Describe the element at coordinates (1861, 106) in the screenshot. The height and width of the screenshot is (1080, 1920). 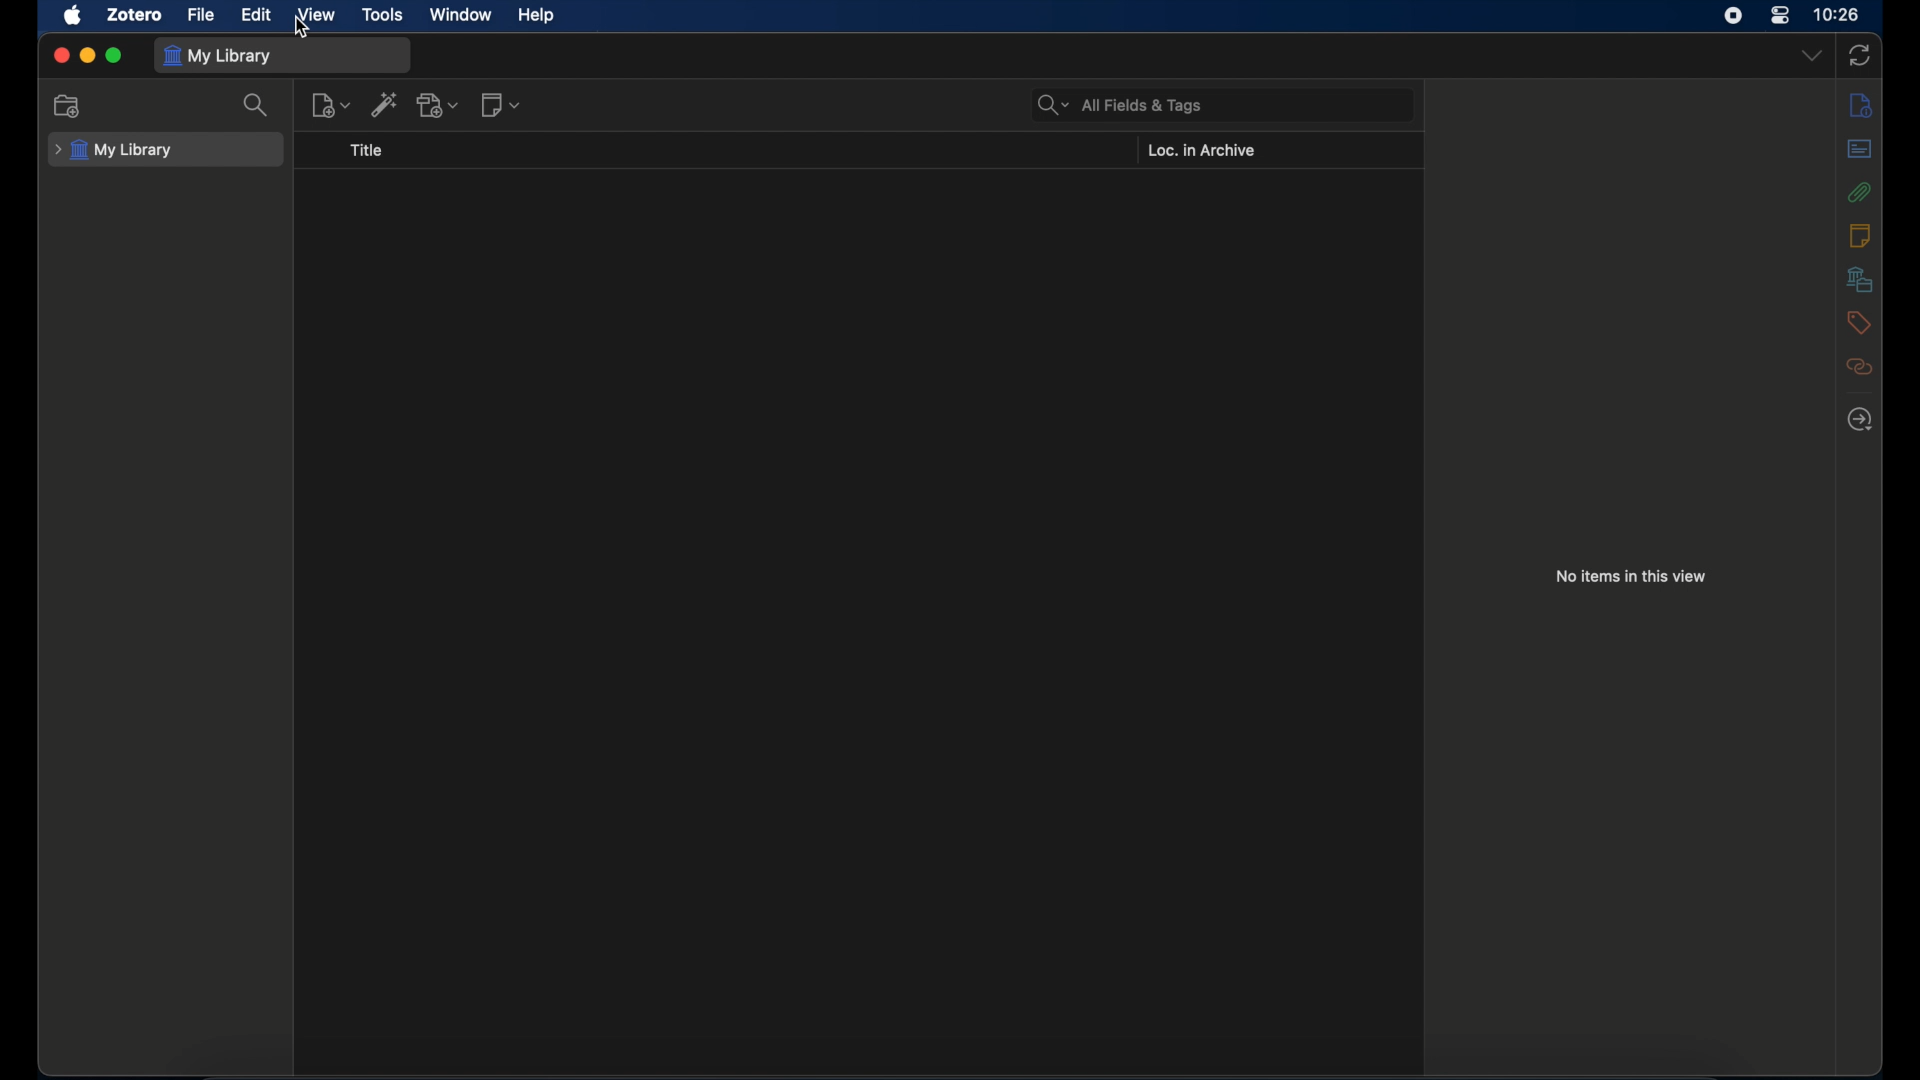
I see `notes` at that location.